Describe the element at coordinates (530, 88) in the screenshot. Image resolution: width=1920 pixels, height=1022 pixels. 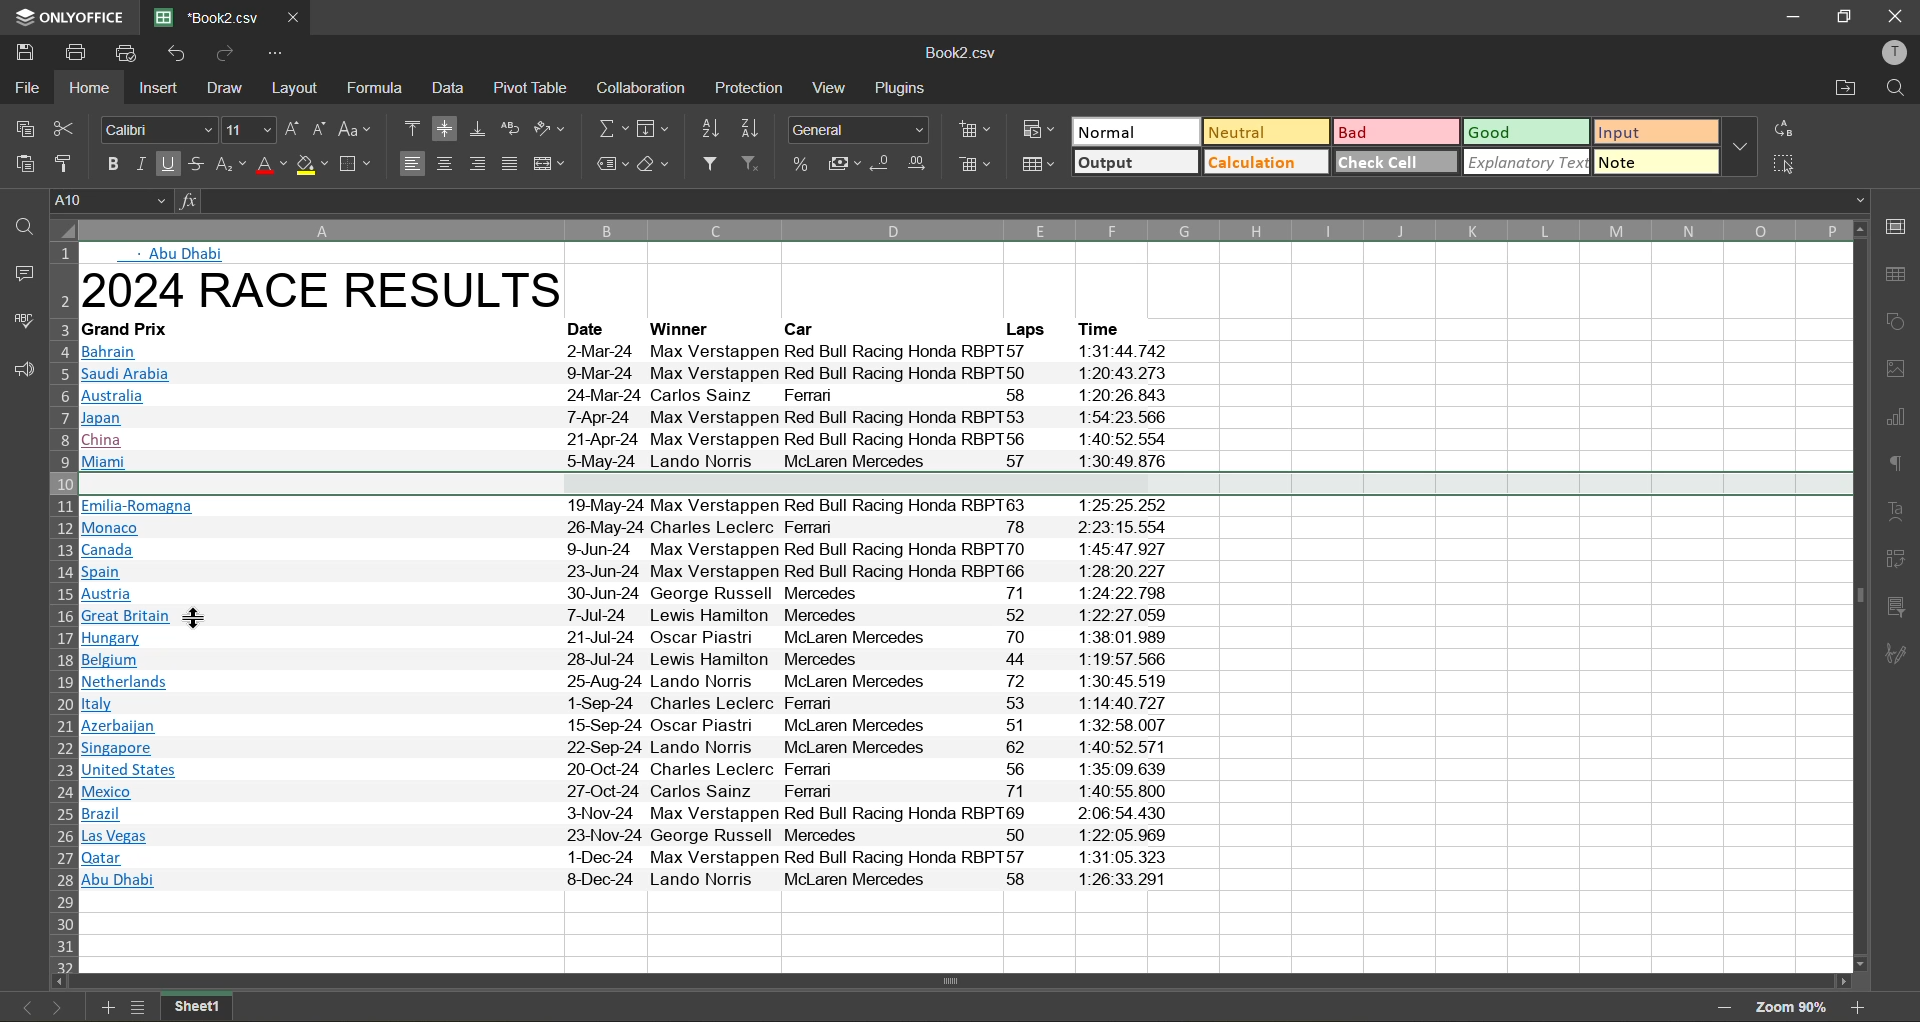
I see `pivot table` at that location.